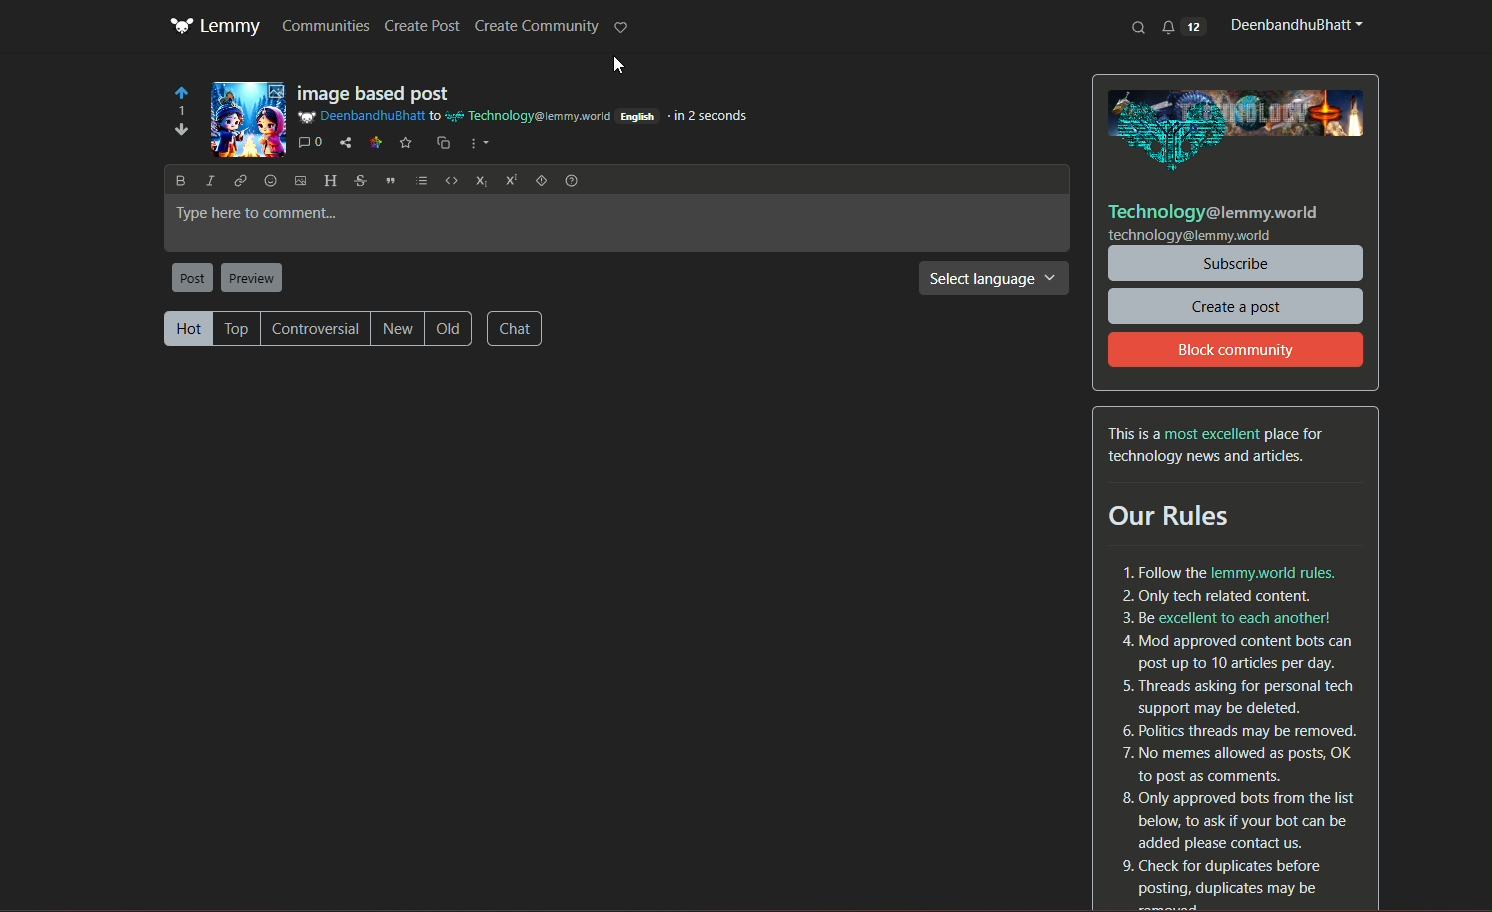  Describe the element at coordinates (1235, 764) in the screenshot. I see `7. No memes allowed as posts, OK to post as comments.` at that location.